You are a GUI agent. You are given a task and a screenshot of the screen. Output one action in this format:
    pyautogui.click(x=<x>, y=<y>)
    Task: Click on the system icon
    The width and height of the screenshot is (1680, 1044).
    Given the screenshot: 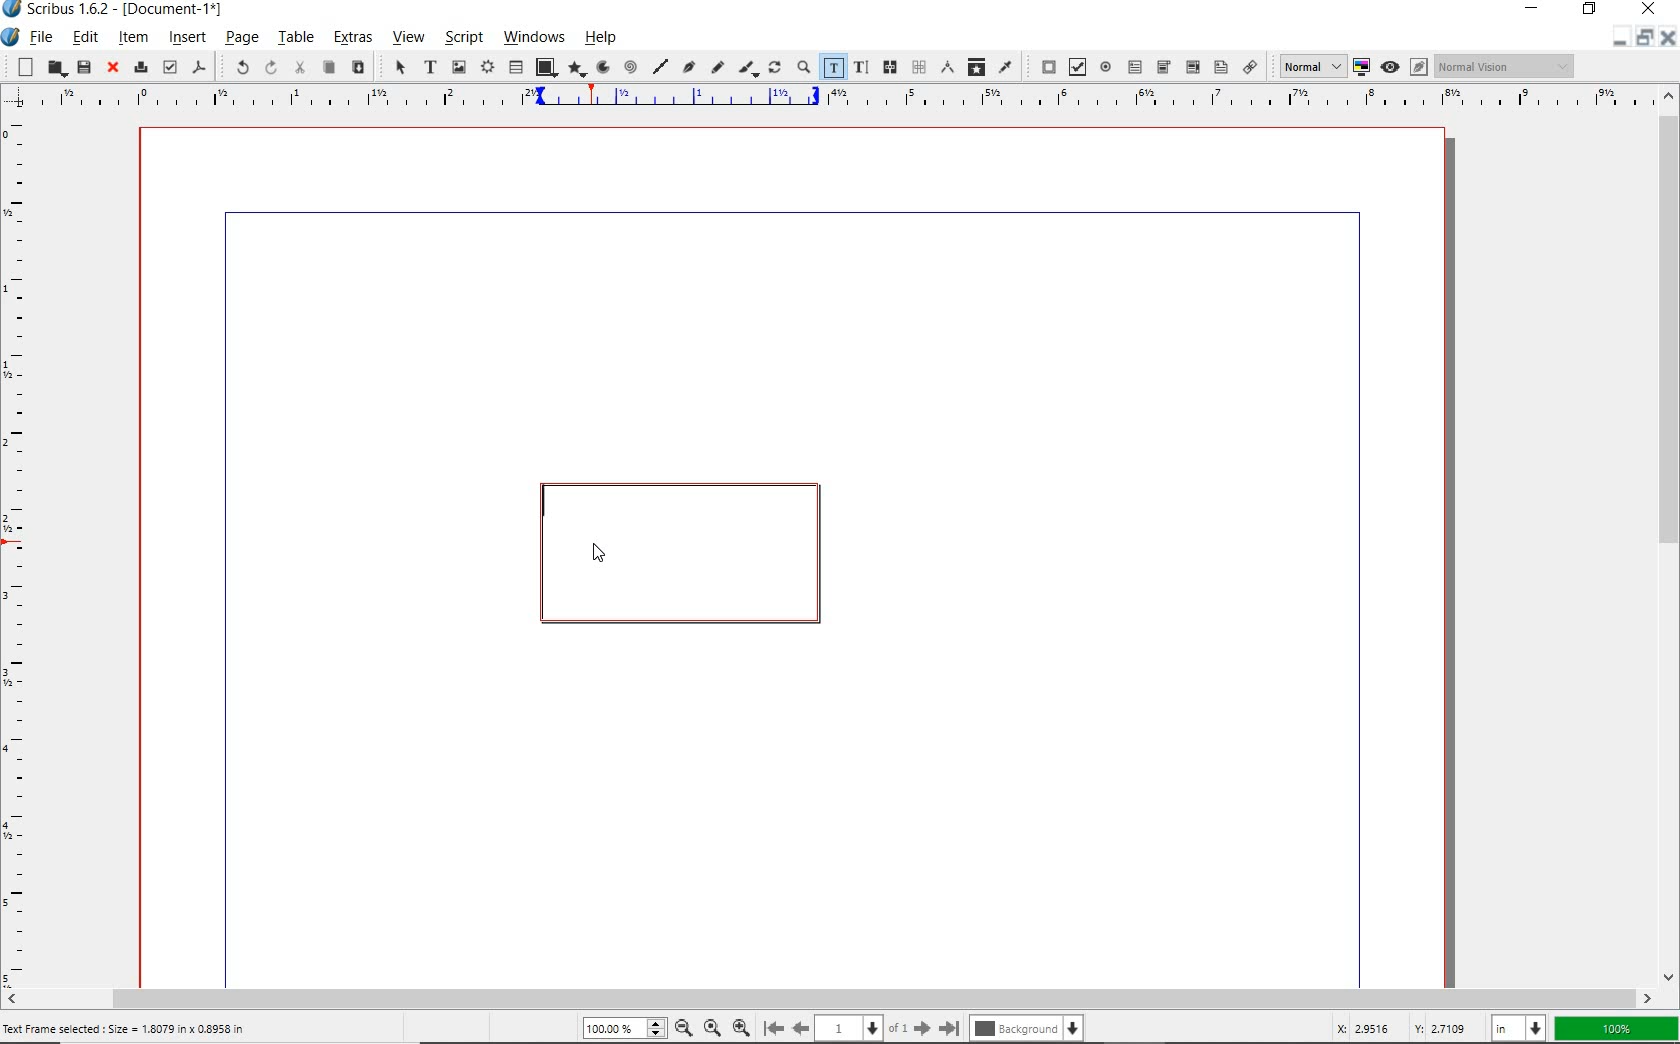 What is the action you would take?
    pyautogui.click(x=9, y=37)
    